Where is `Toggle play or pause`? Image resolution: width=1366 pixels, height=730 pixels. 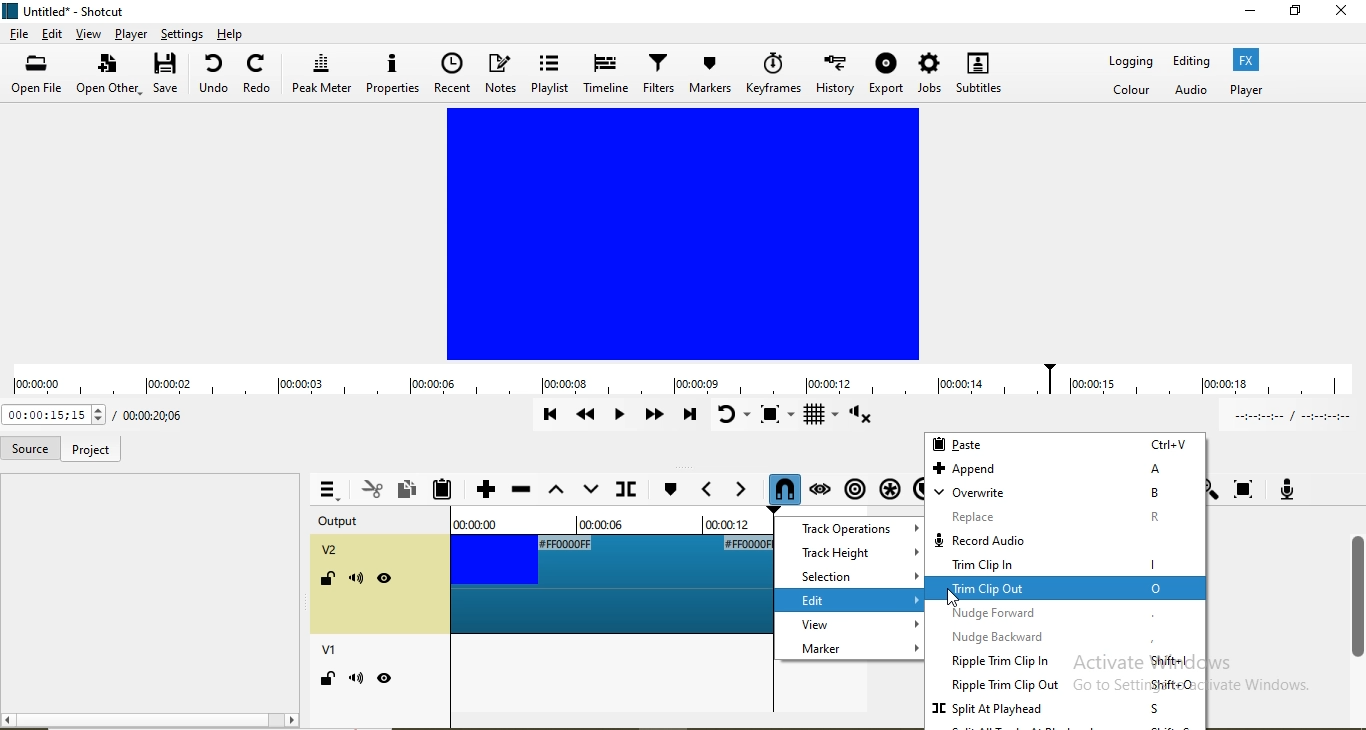
Toggle play or pause is located at coordinates (622, 419).